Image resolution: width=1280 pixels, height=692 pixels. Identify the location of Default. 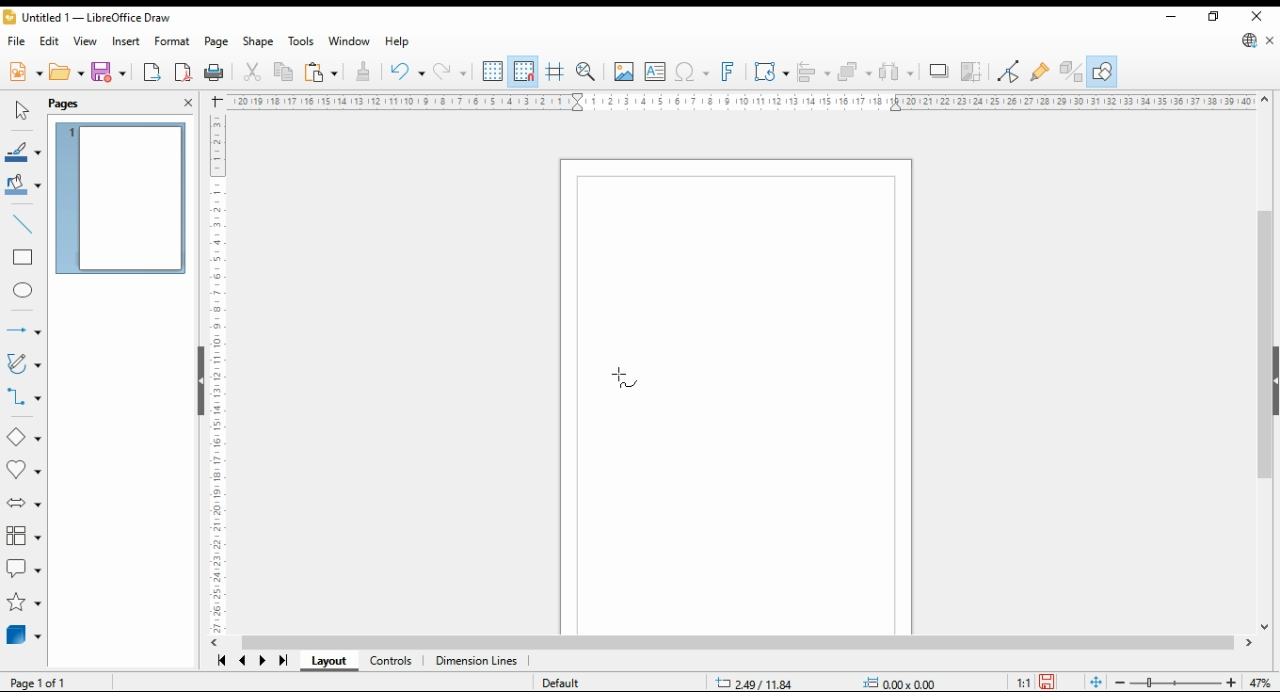
(571, 680).